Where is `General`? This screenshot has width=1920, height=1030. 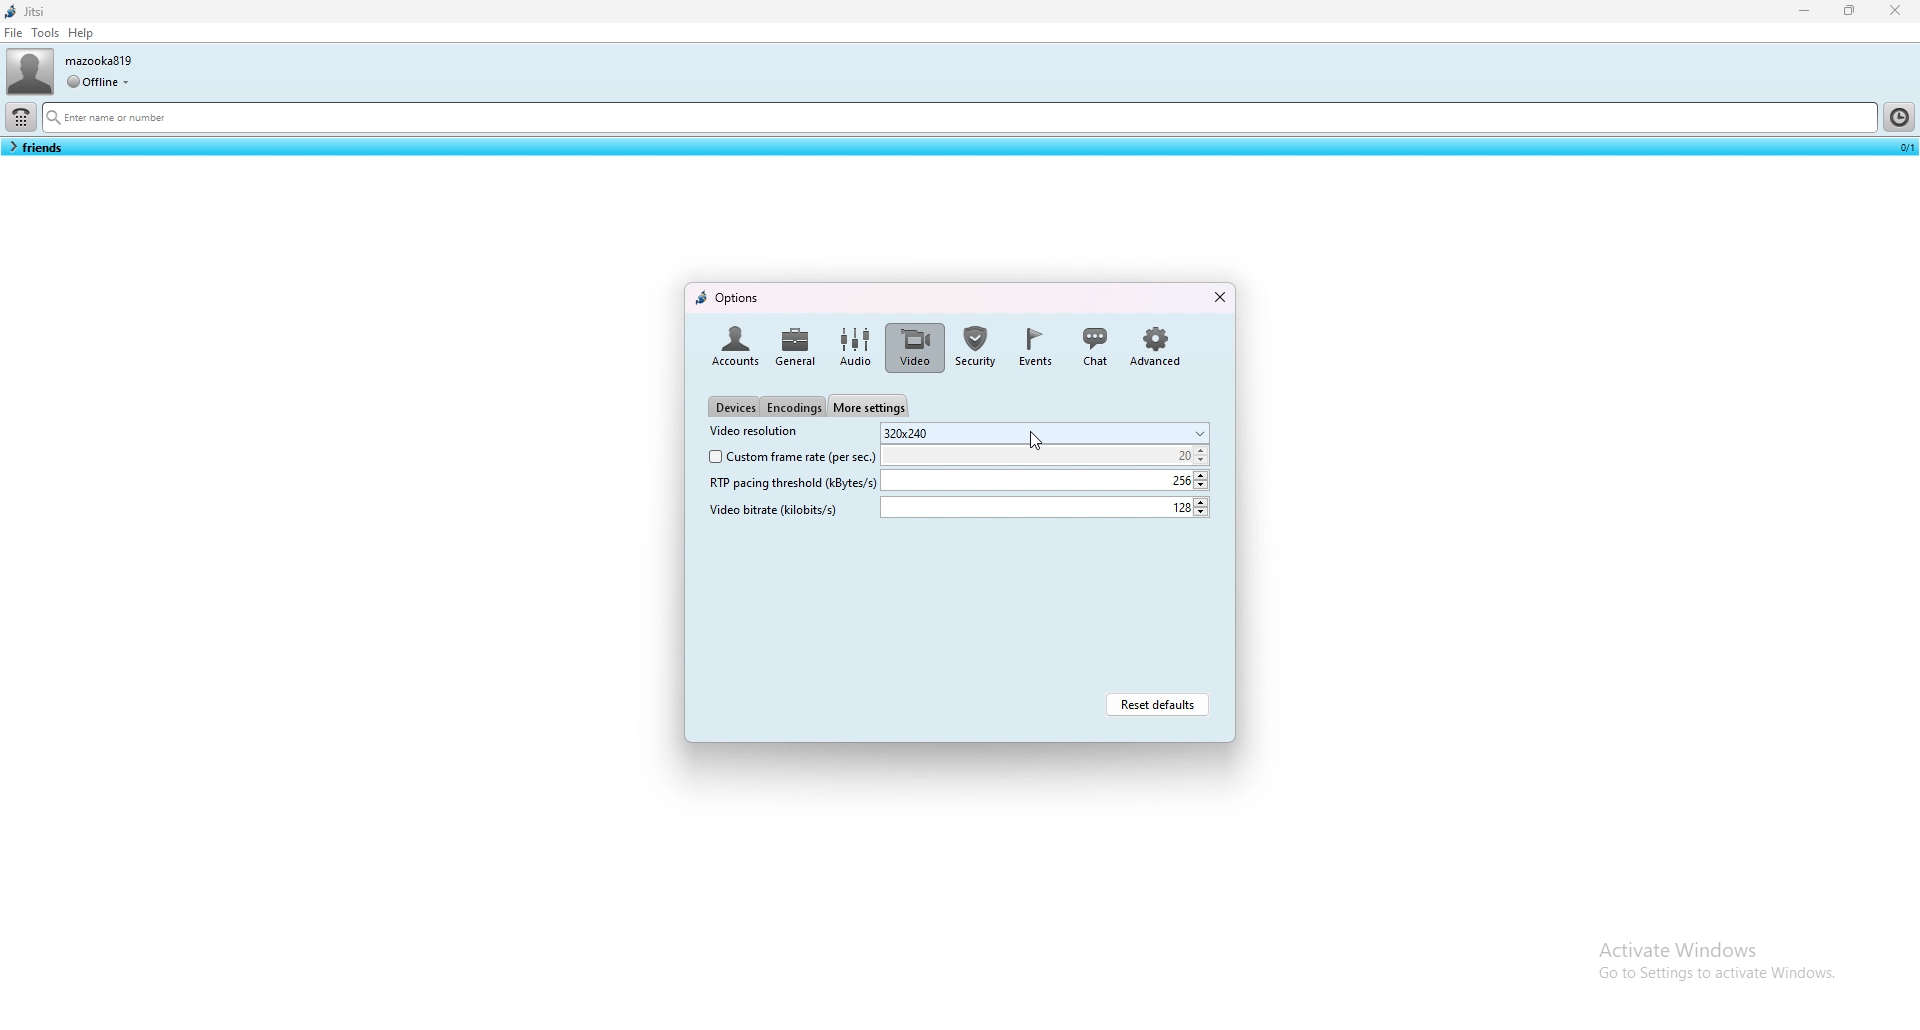
General is located at coordinates (796, 344).